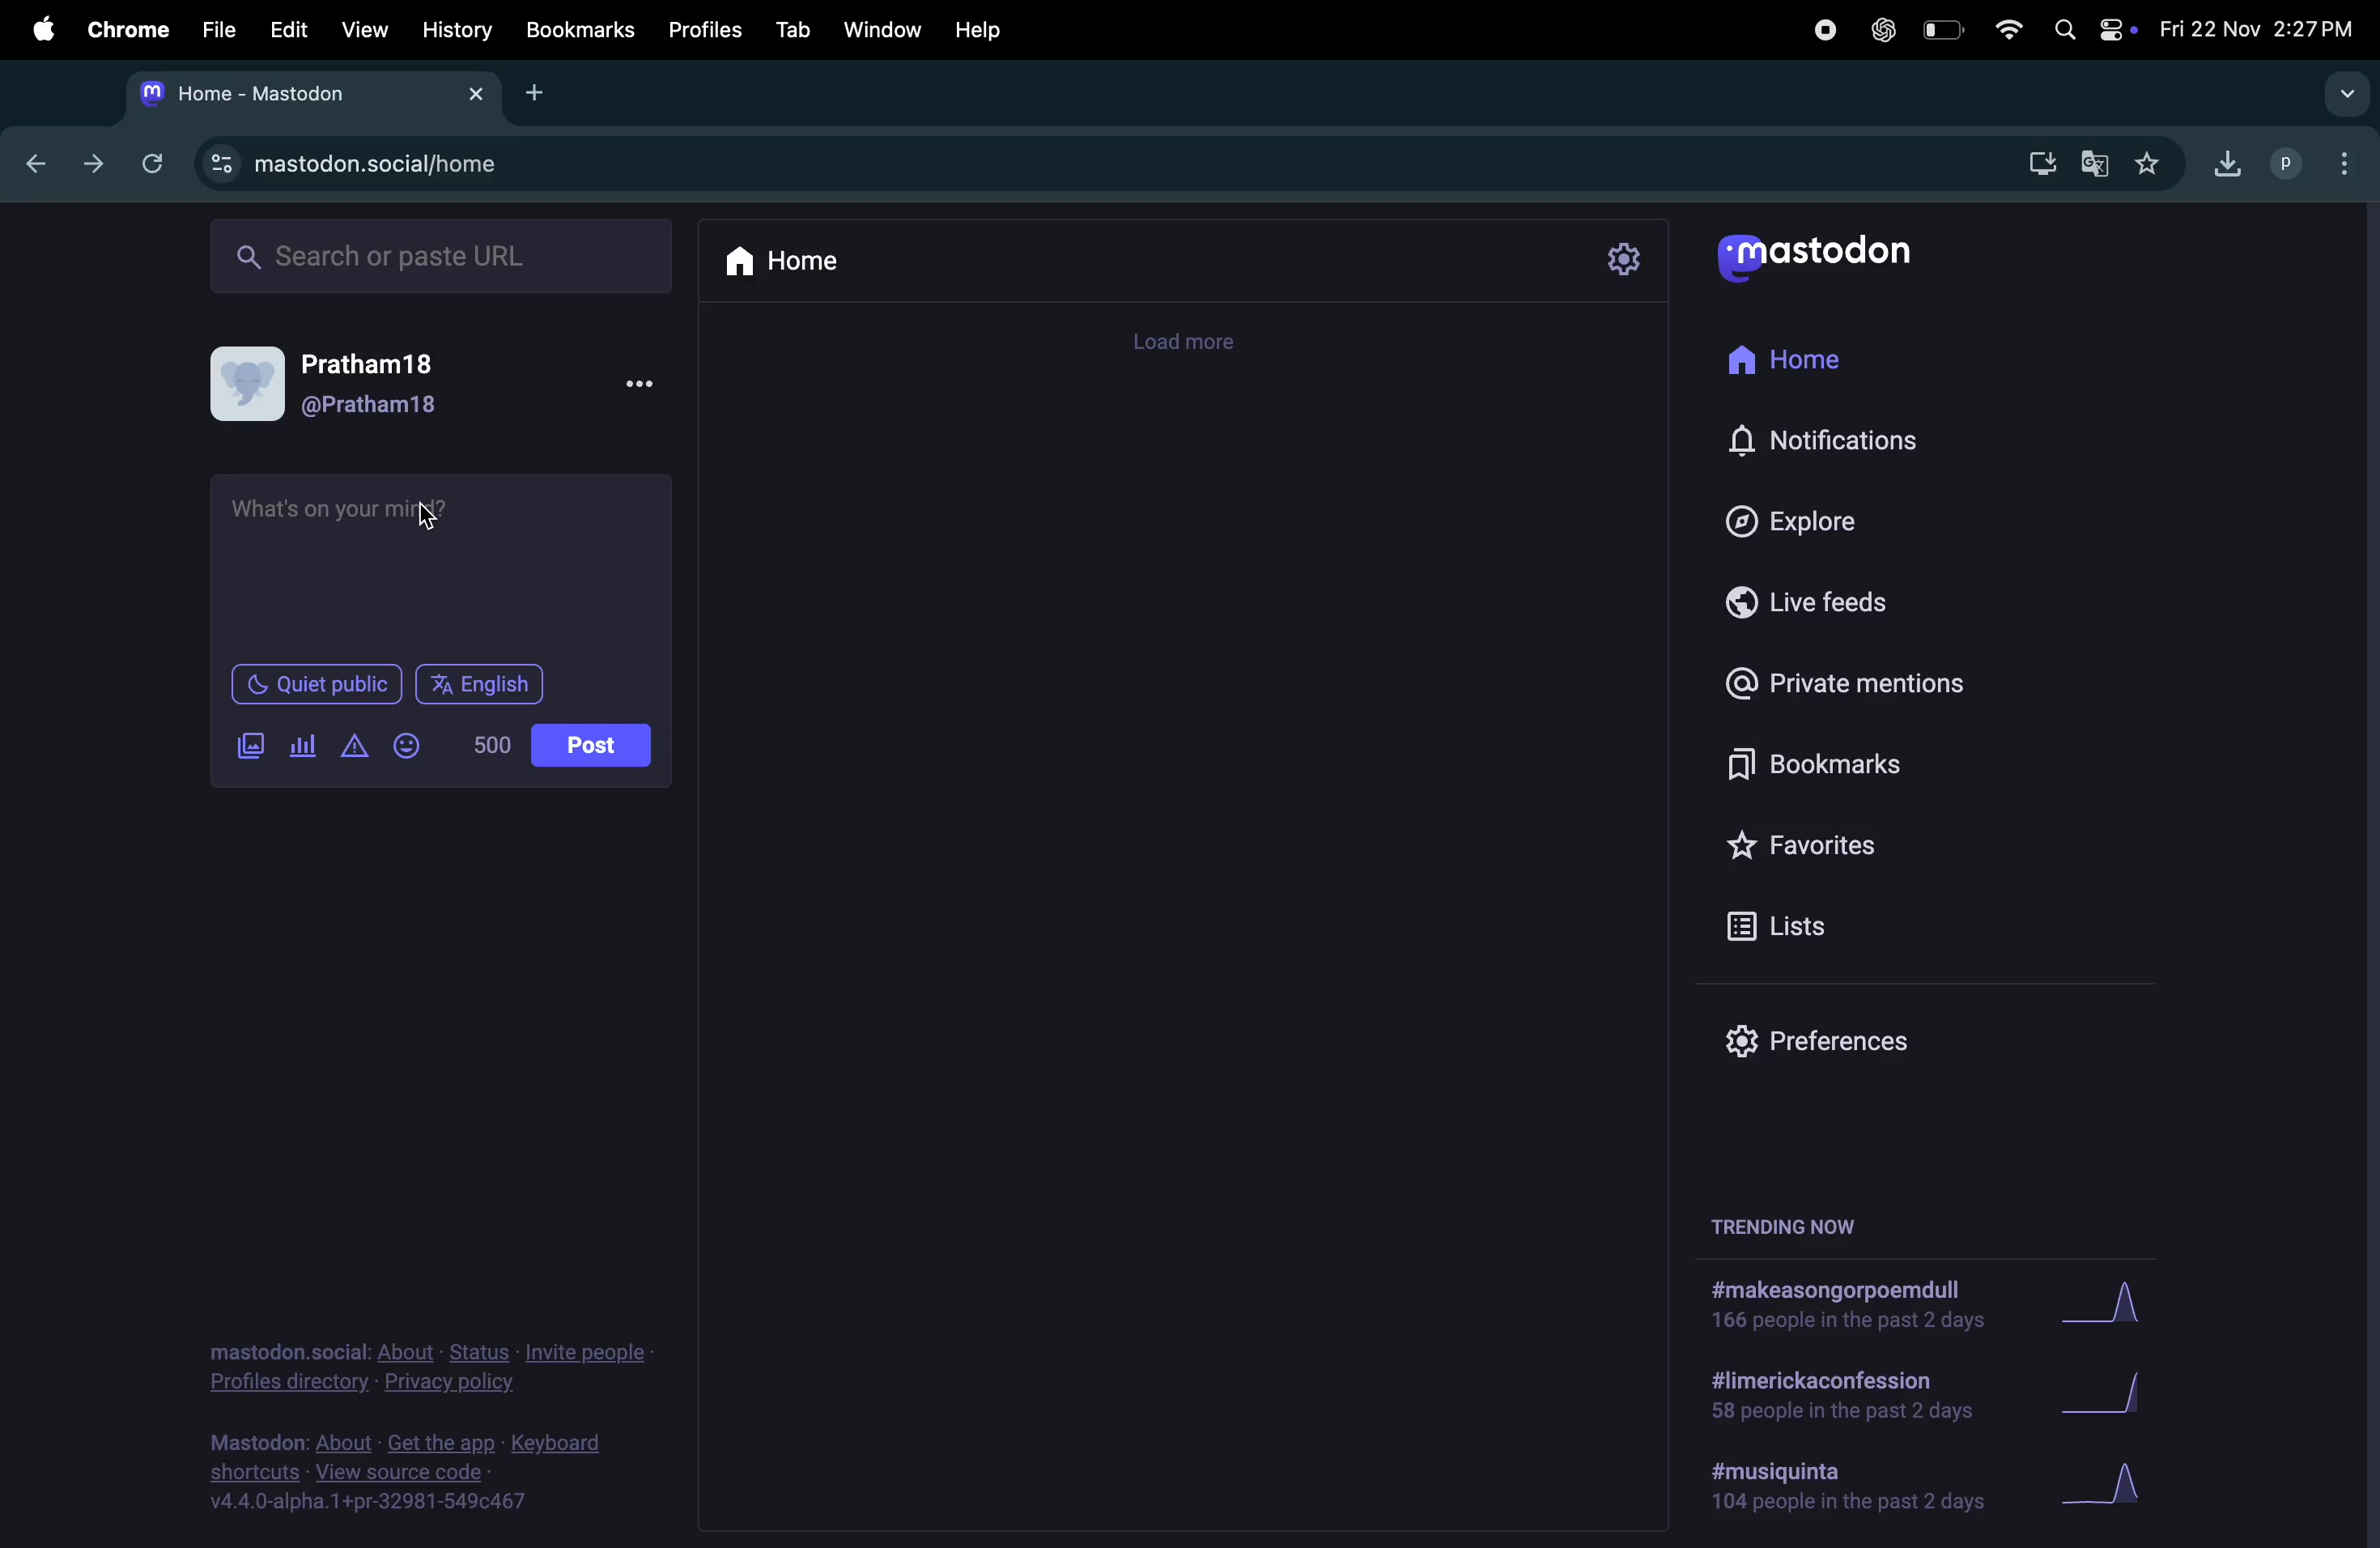  Describe the element at coordinates (2010, 31) in the screenshot. I see `wifi` at that location.